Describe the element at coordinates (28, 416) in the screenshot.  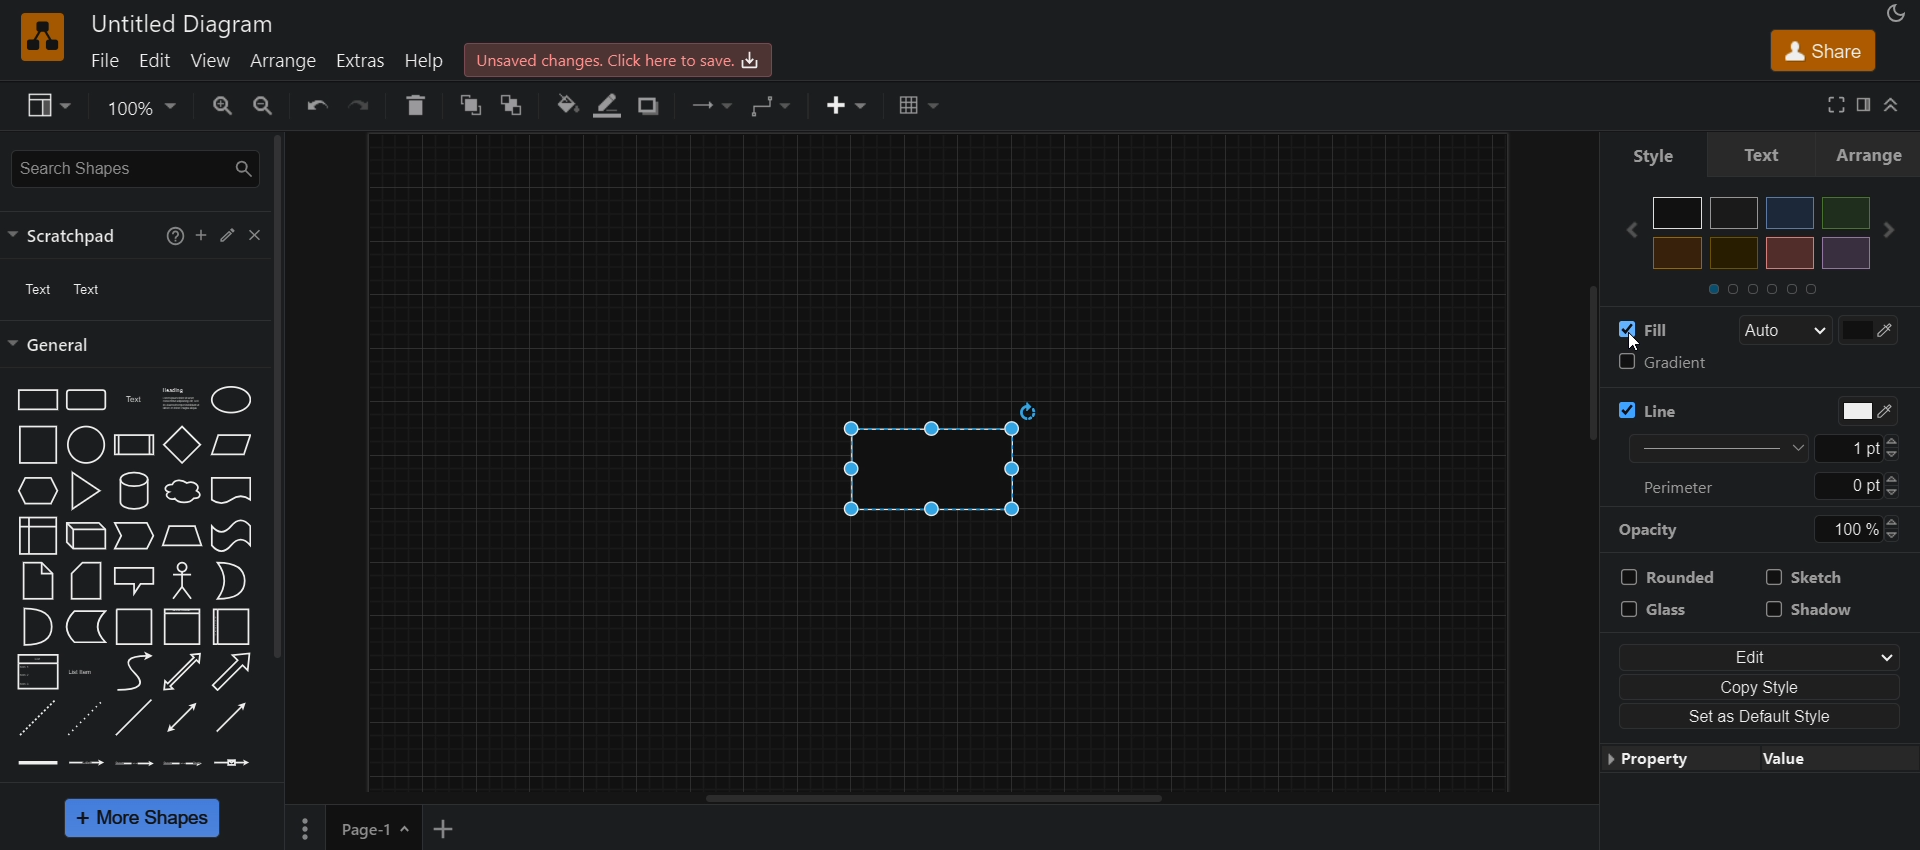
I see `cursor` at that location.